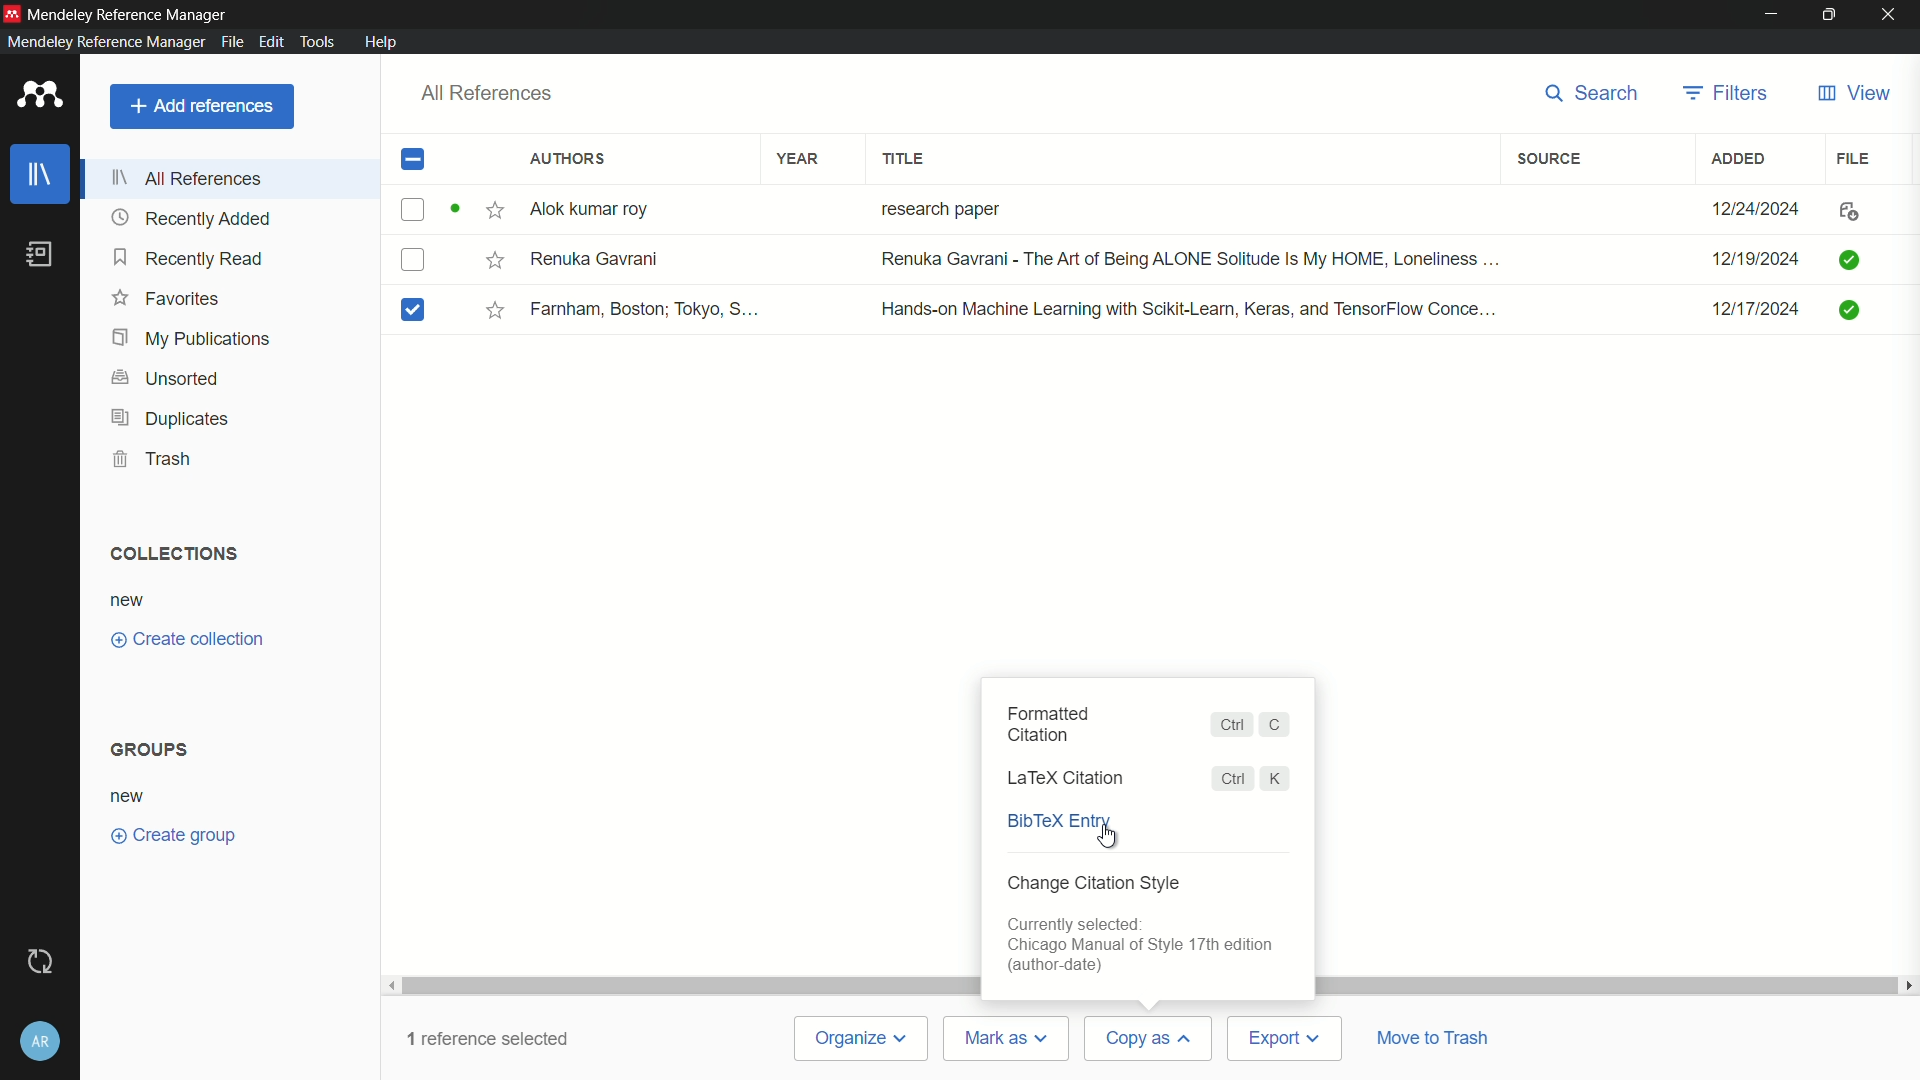 This screenshot has width=1920, height=1080. Describe the element at coordinates (904, 157) in the screenshot. I see `title` at that location.